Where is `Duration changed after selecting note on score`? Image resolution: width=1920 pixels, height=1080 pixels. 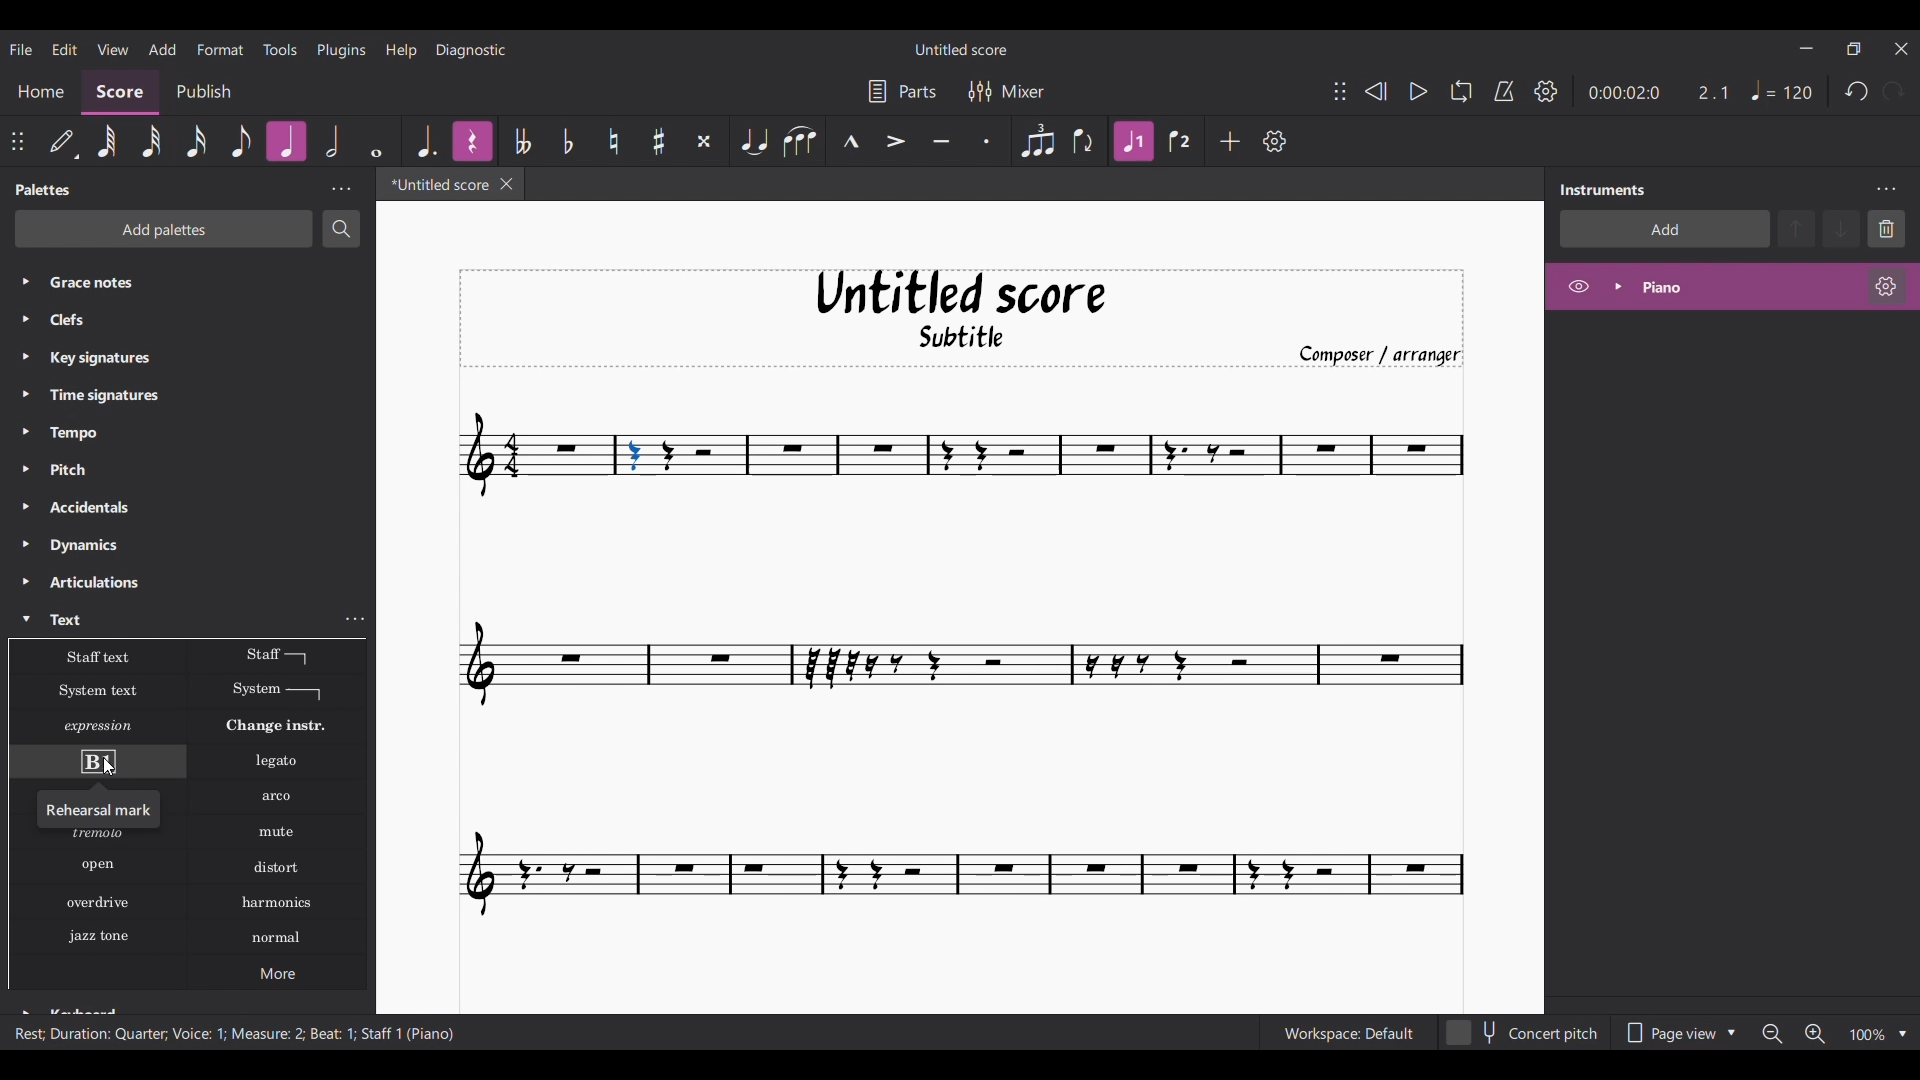
Duration changed after selecting note on score is located at coordinates (1659, 92).